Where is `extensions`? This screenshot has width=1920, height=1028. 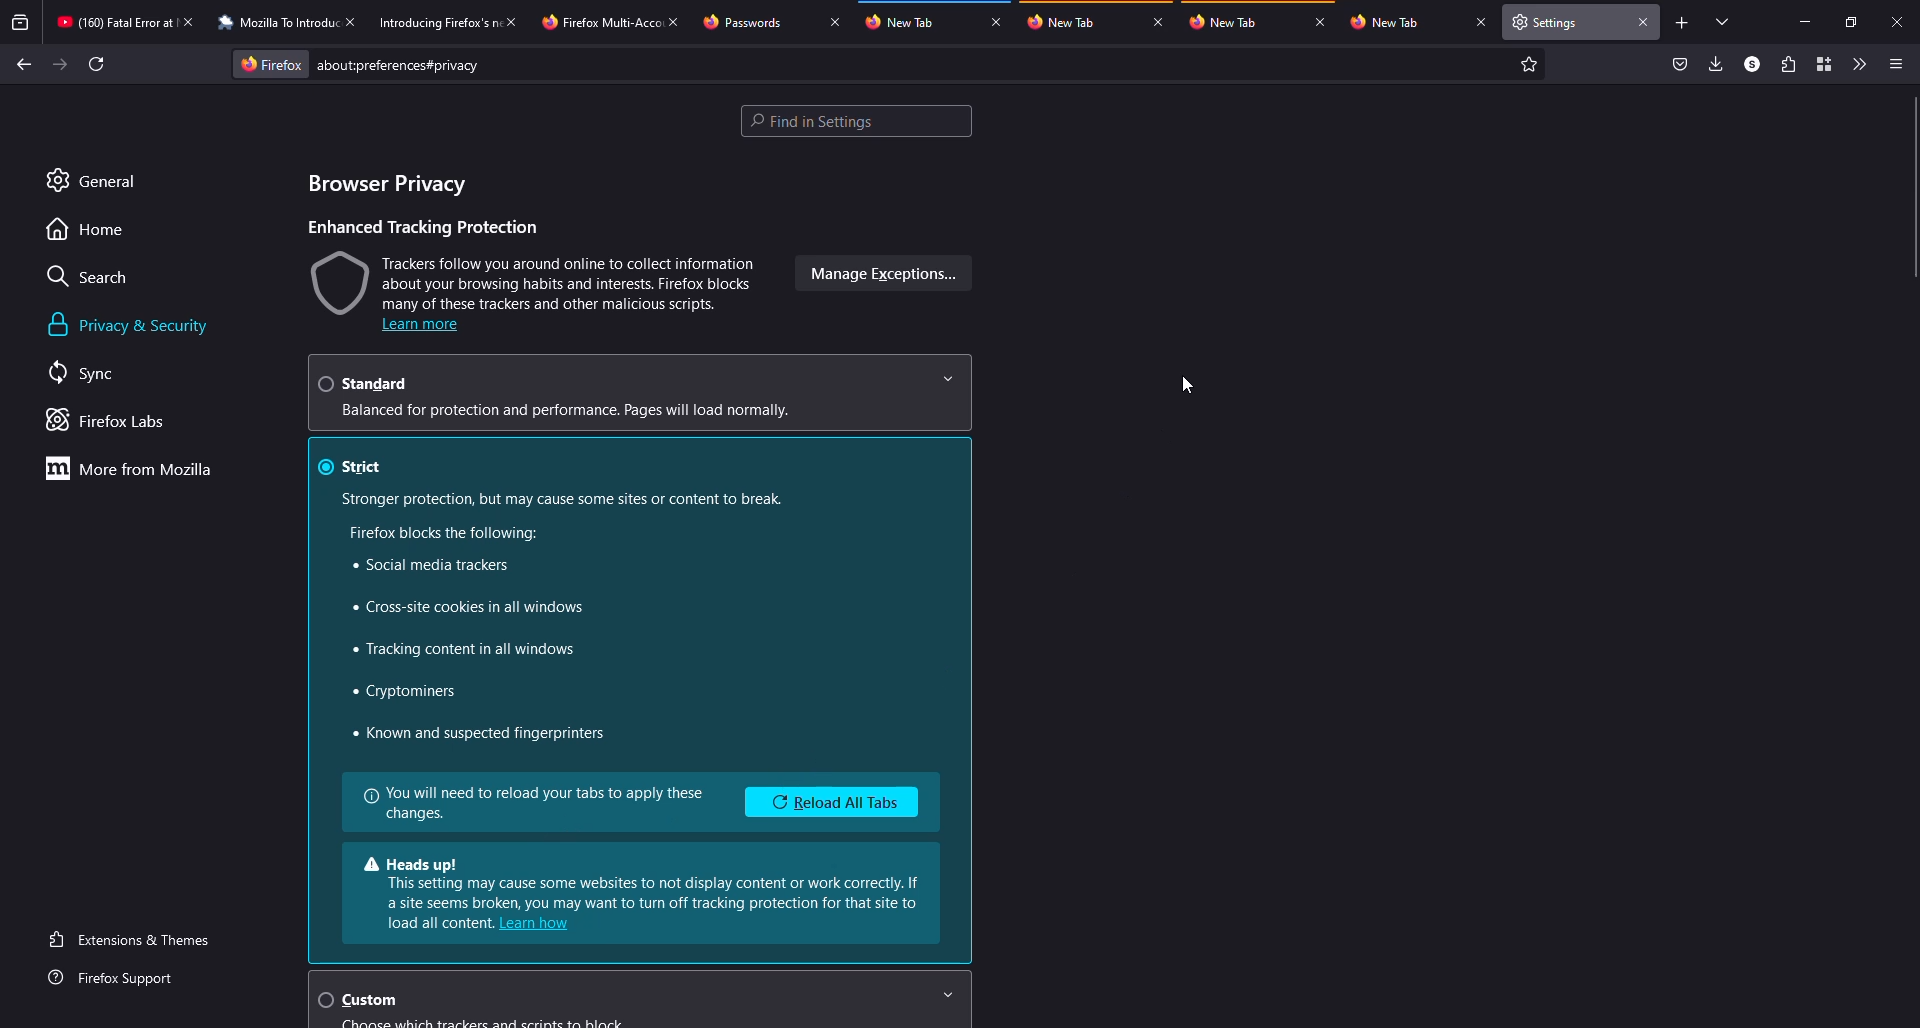
extensions is located at coordinates (1786, 64).